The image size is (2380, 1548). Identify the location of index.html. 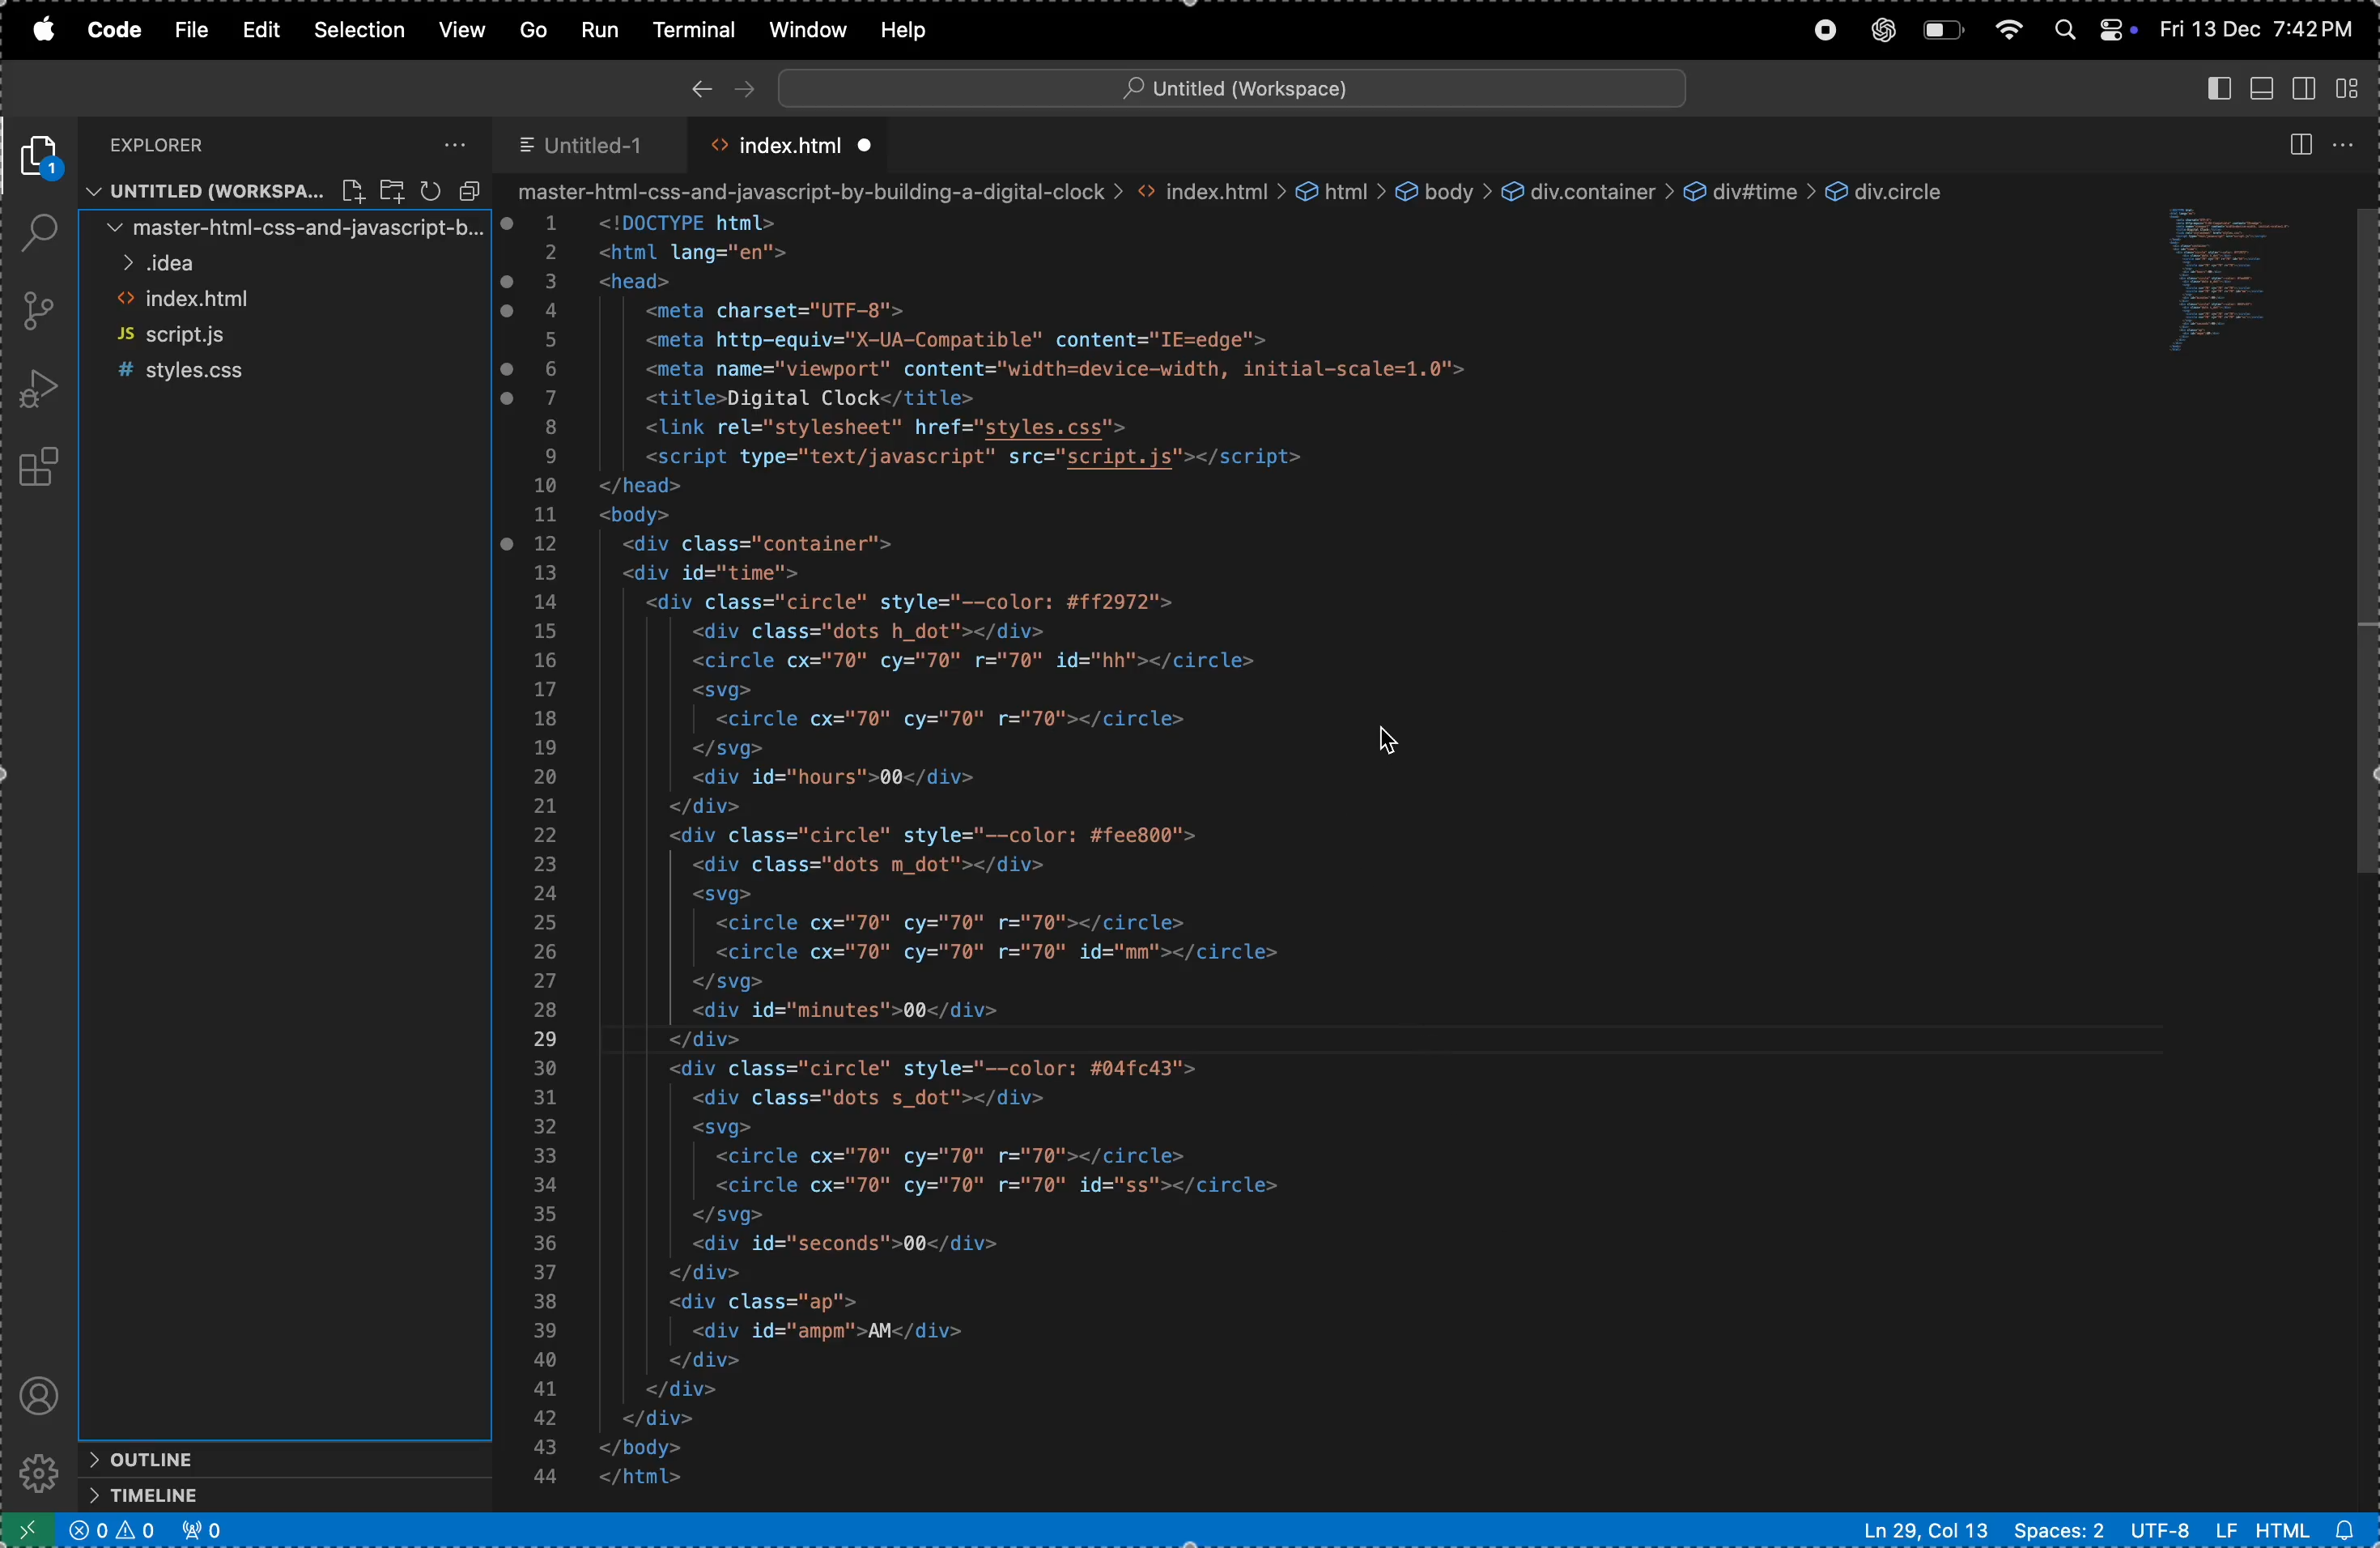
(789, 144).